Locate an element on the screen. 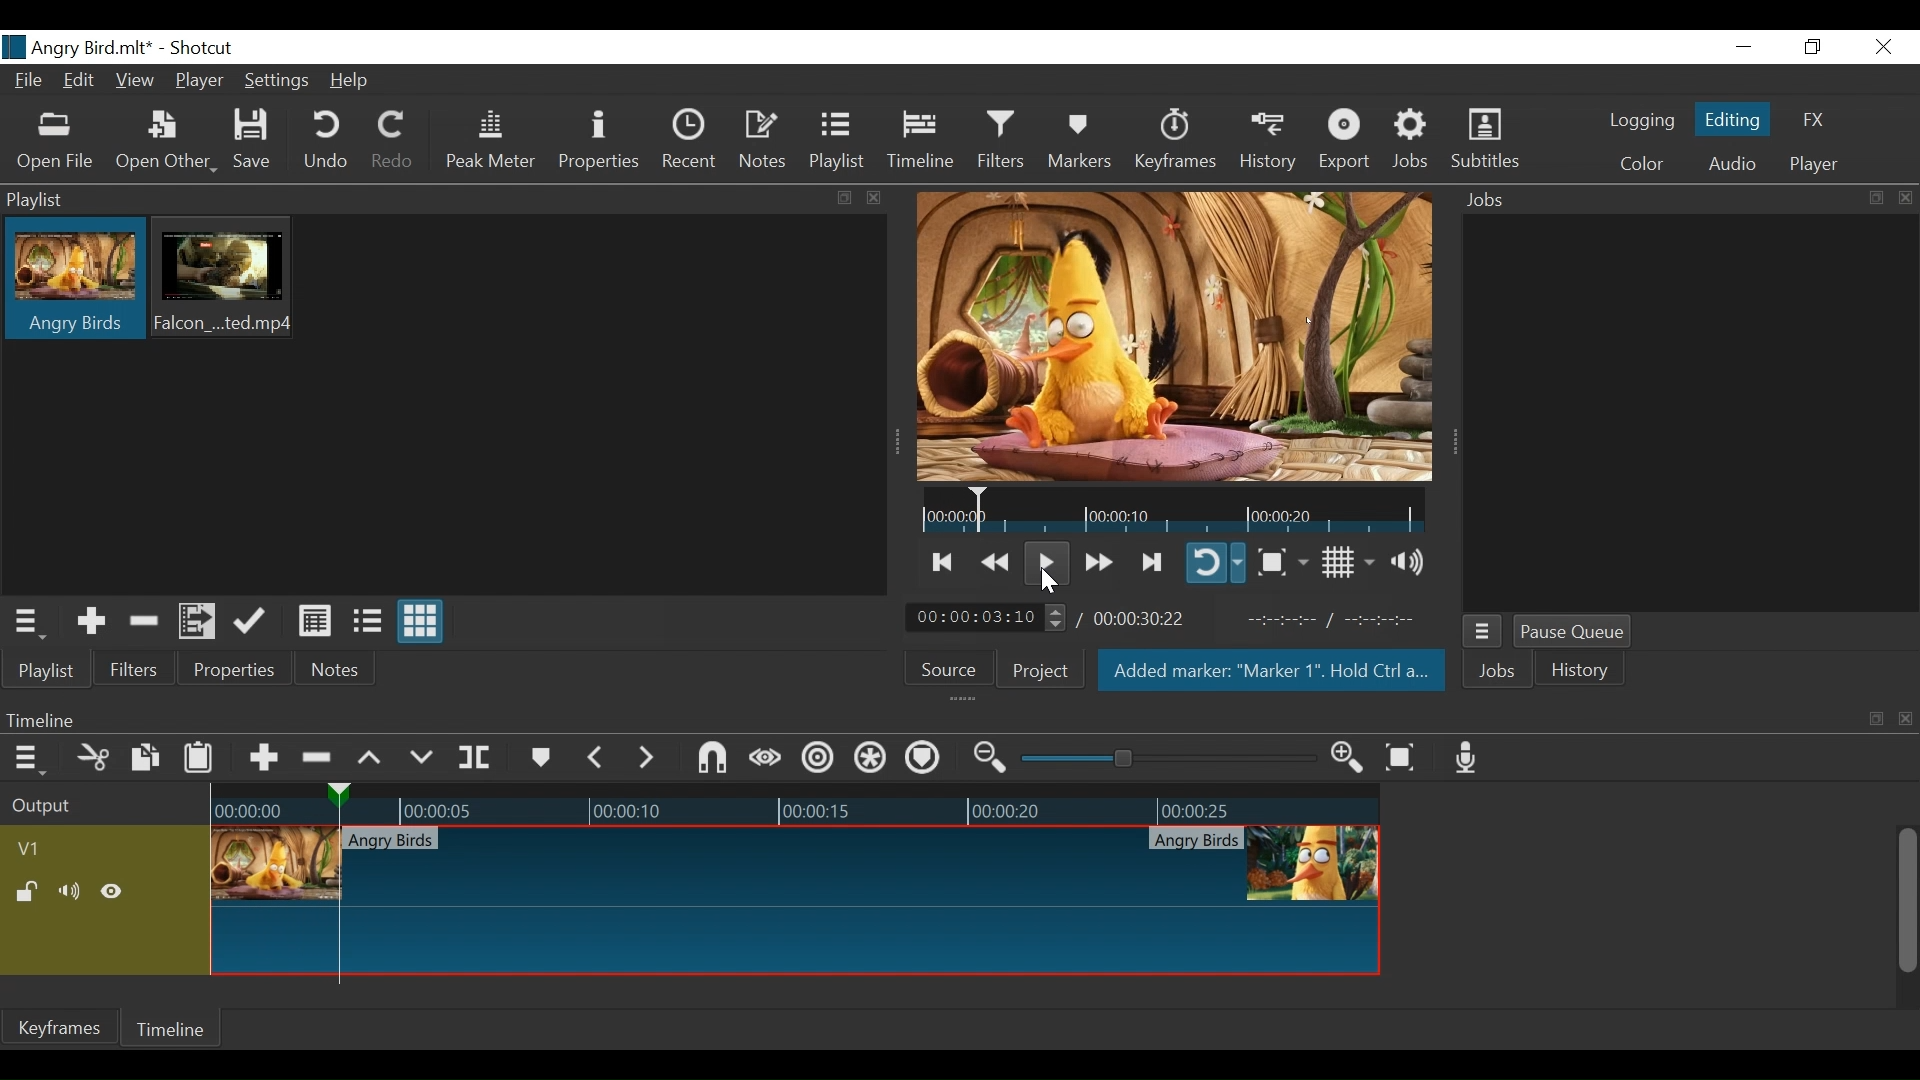 The height and width of the screenshot is (1080, 1920). Timeline menu is located at coordinates (27, 759).